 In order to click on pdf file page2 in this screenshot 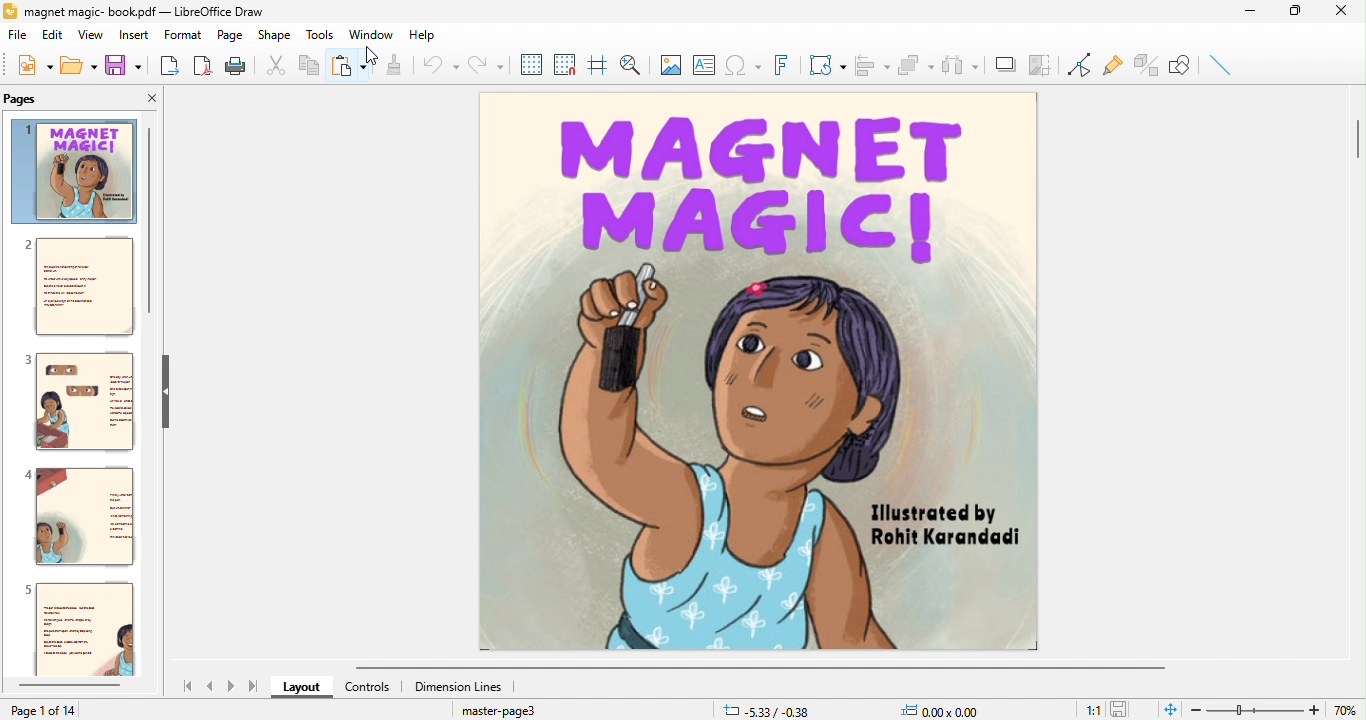, I will do `click(77, 291)`.